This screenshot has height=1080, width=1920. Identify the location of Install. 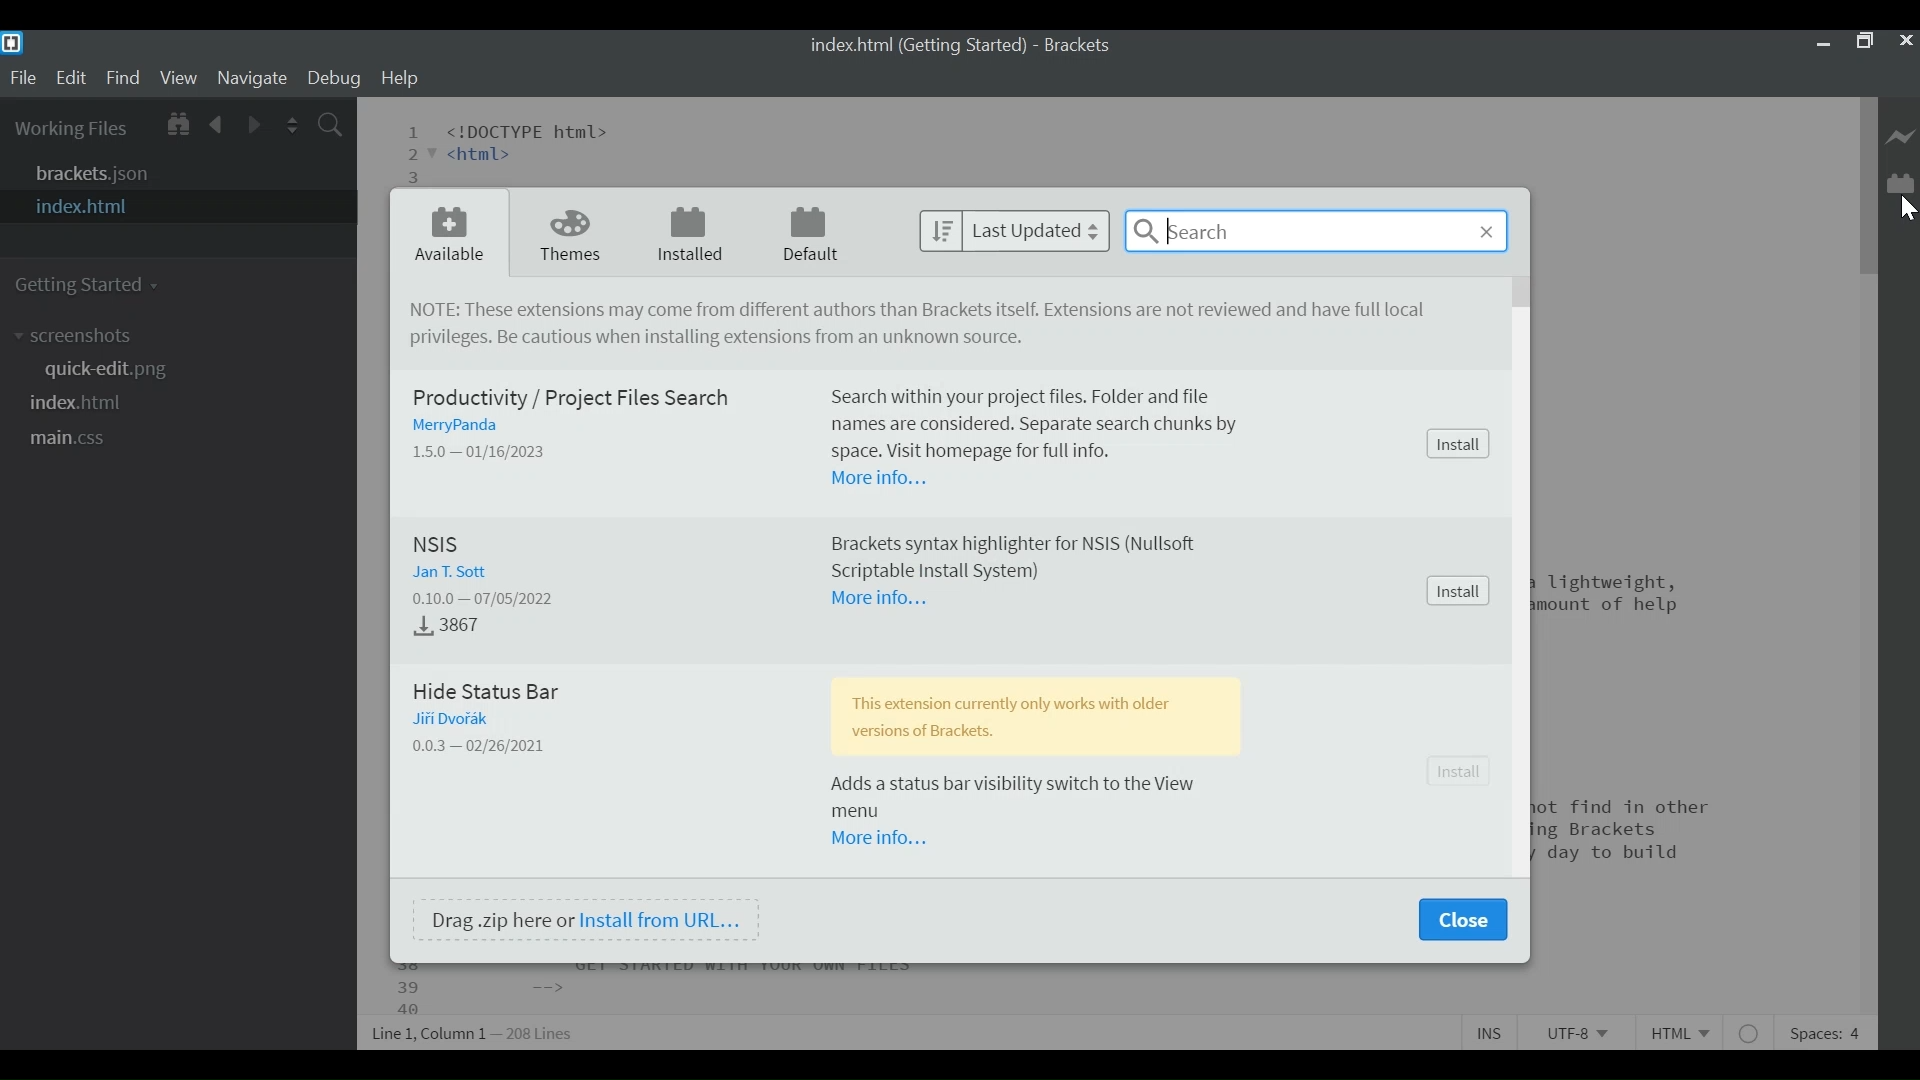
(1462, 591).